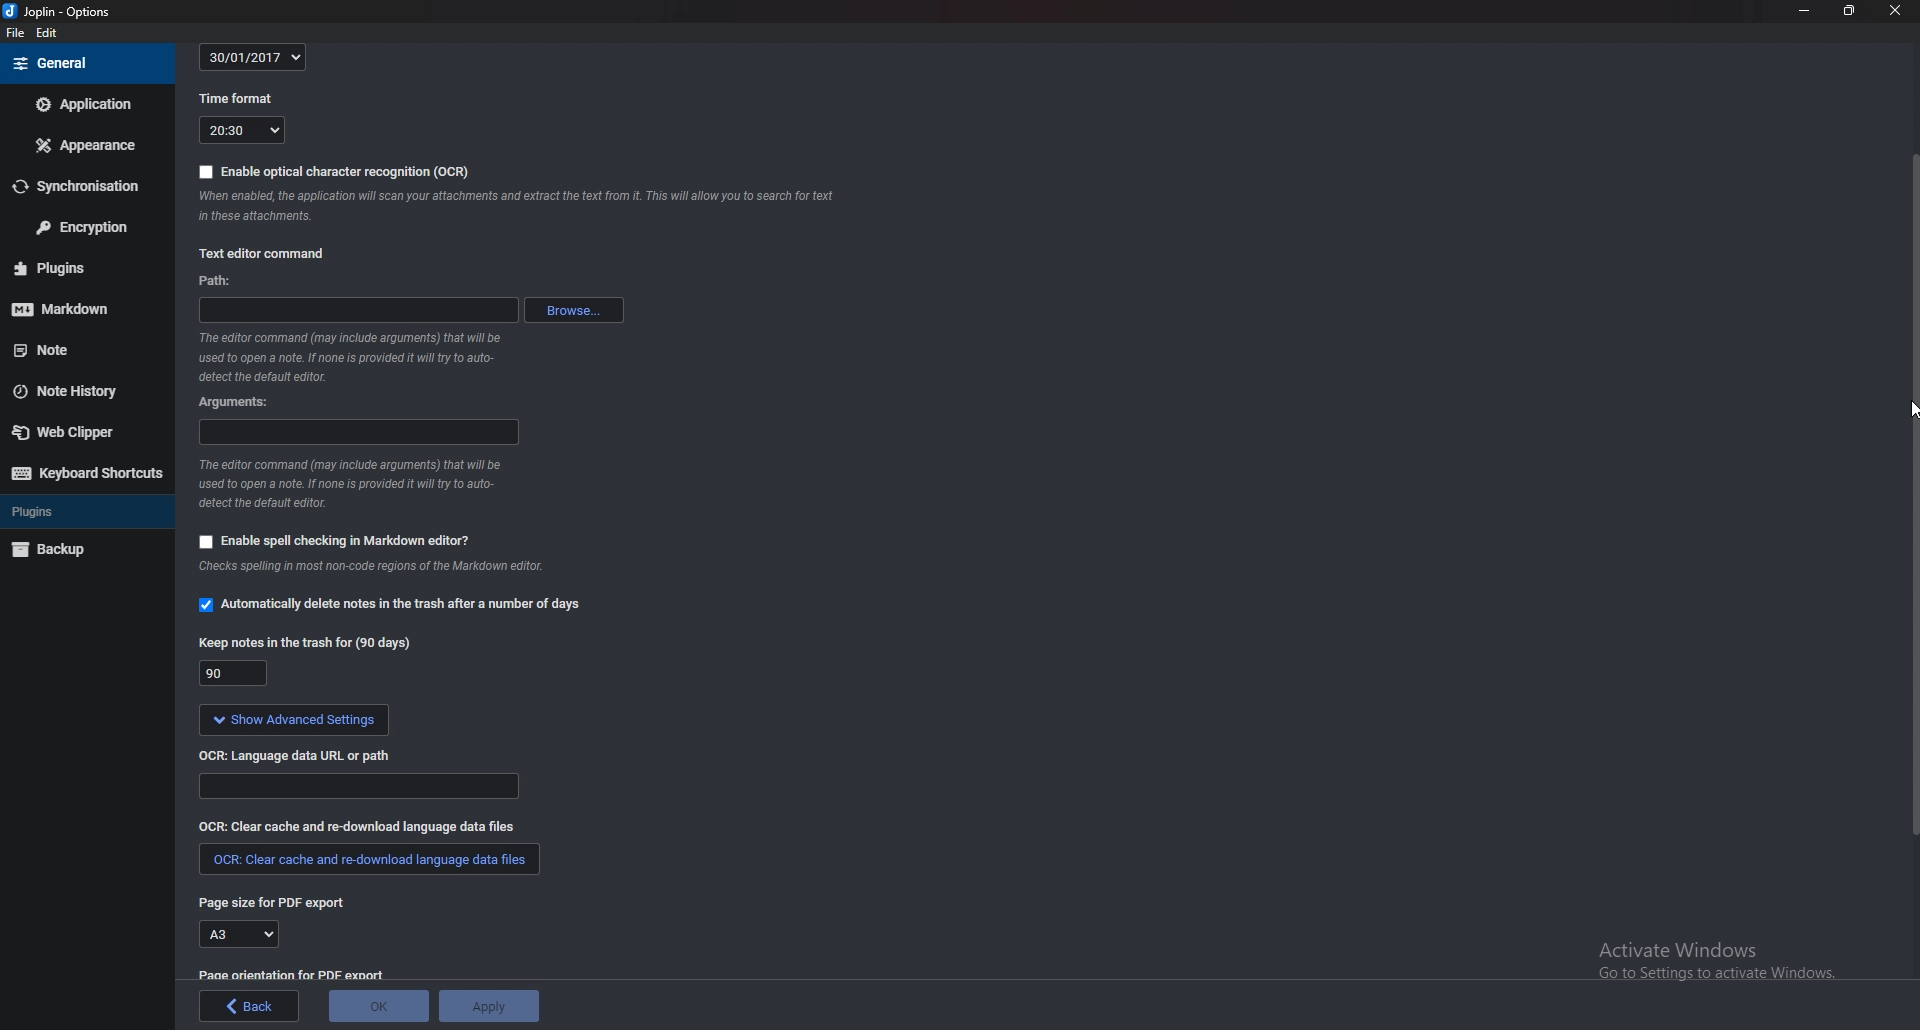 Image resolution: width=1920 pixels, height=1030 pixels. What do you see at coordinates (294, 720) in the screenshot?
I see `Show advanced settings` at bounding box center [294, 720].